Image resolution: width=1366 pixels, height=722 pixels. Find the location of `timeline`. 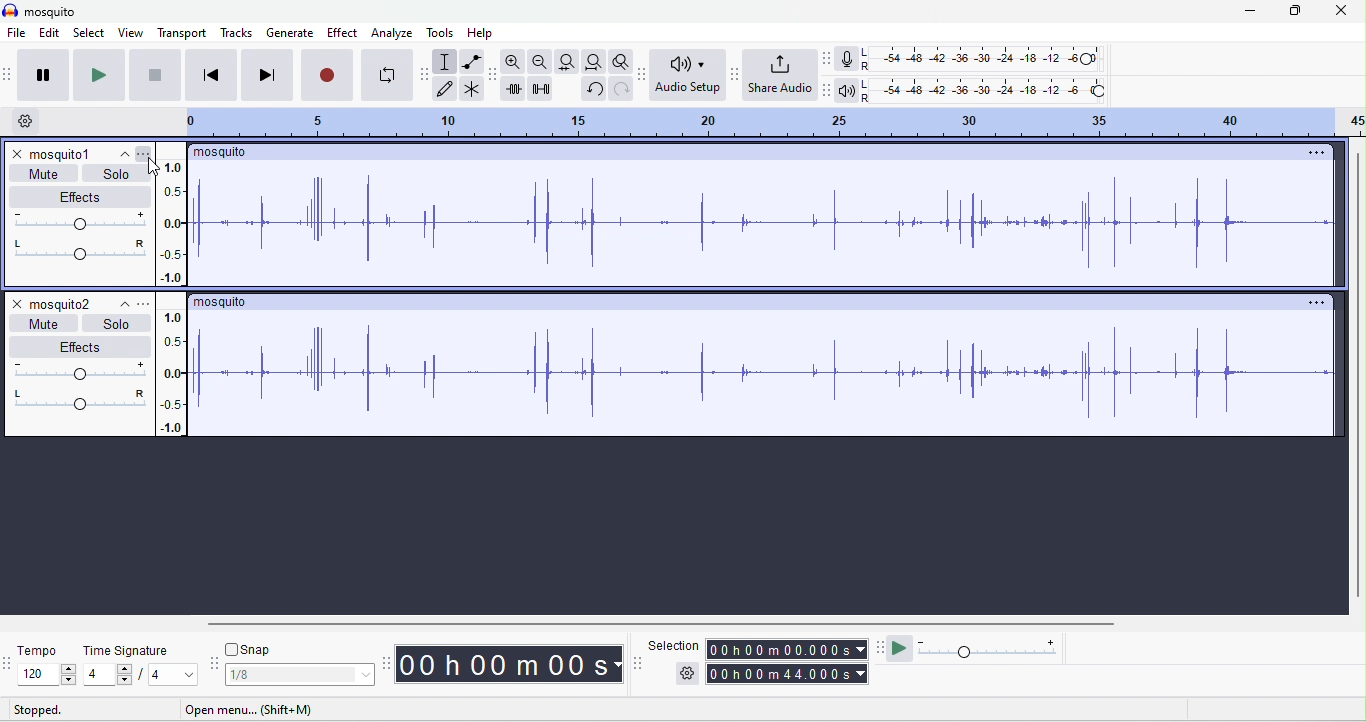

timeline is located at coordinates (773, 123).